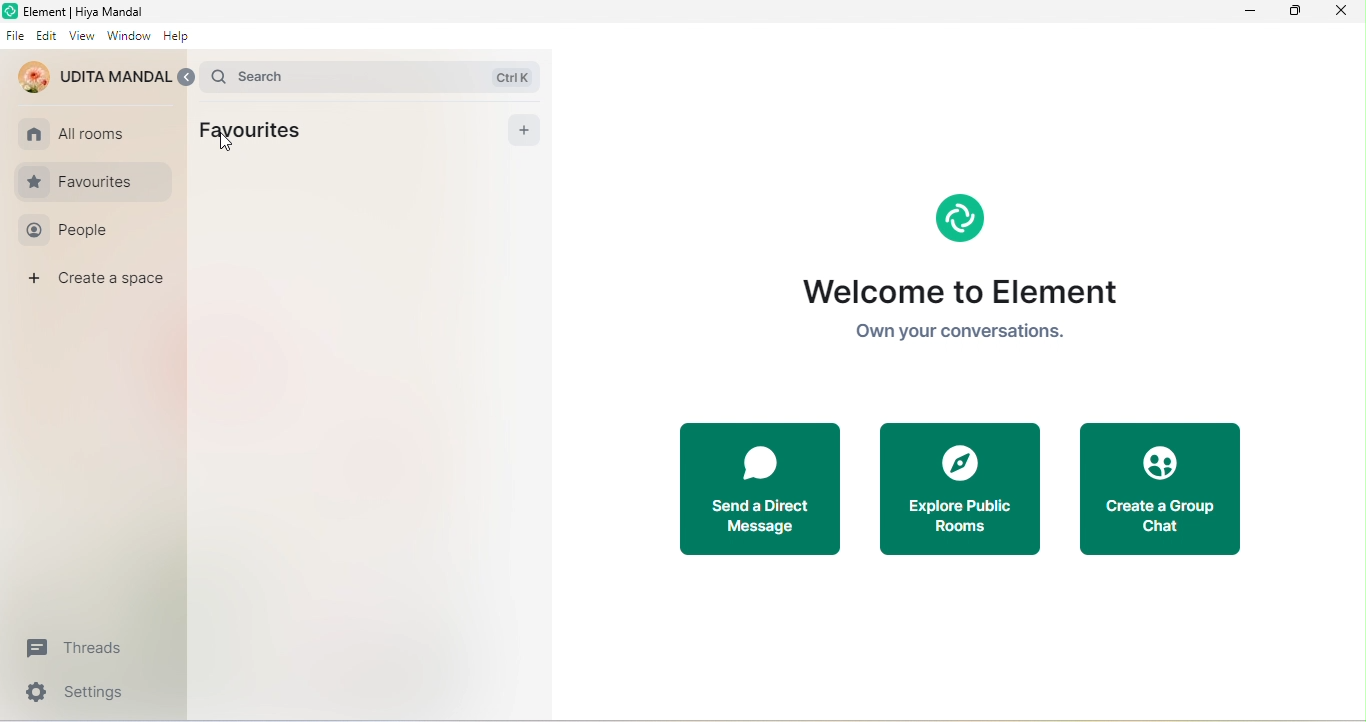  Describe the element at coordinates (1253, 13) in the screenshot. I see `minimize` at that location.